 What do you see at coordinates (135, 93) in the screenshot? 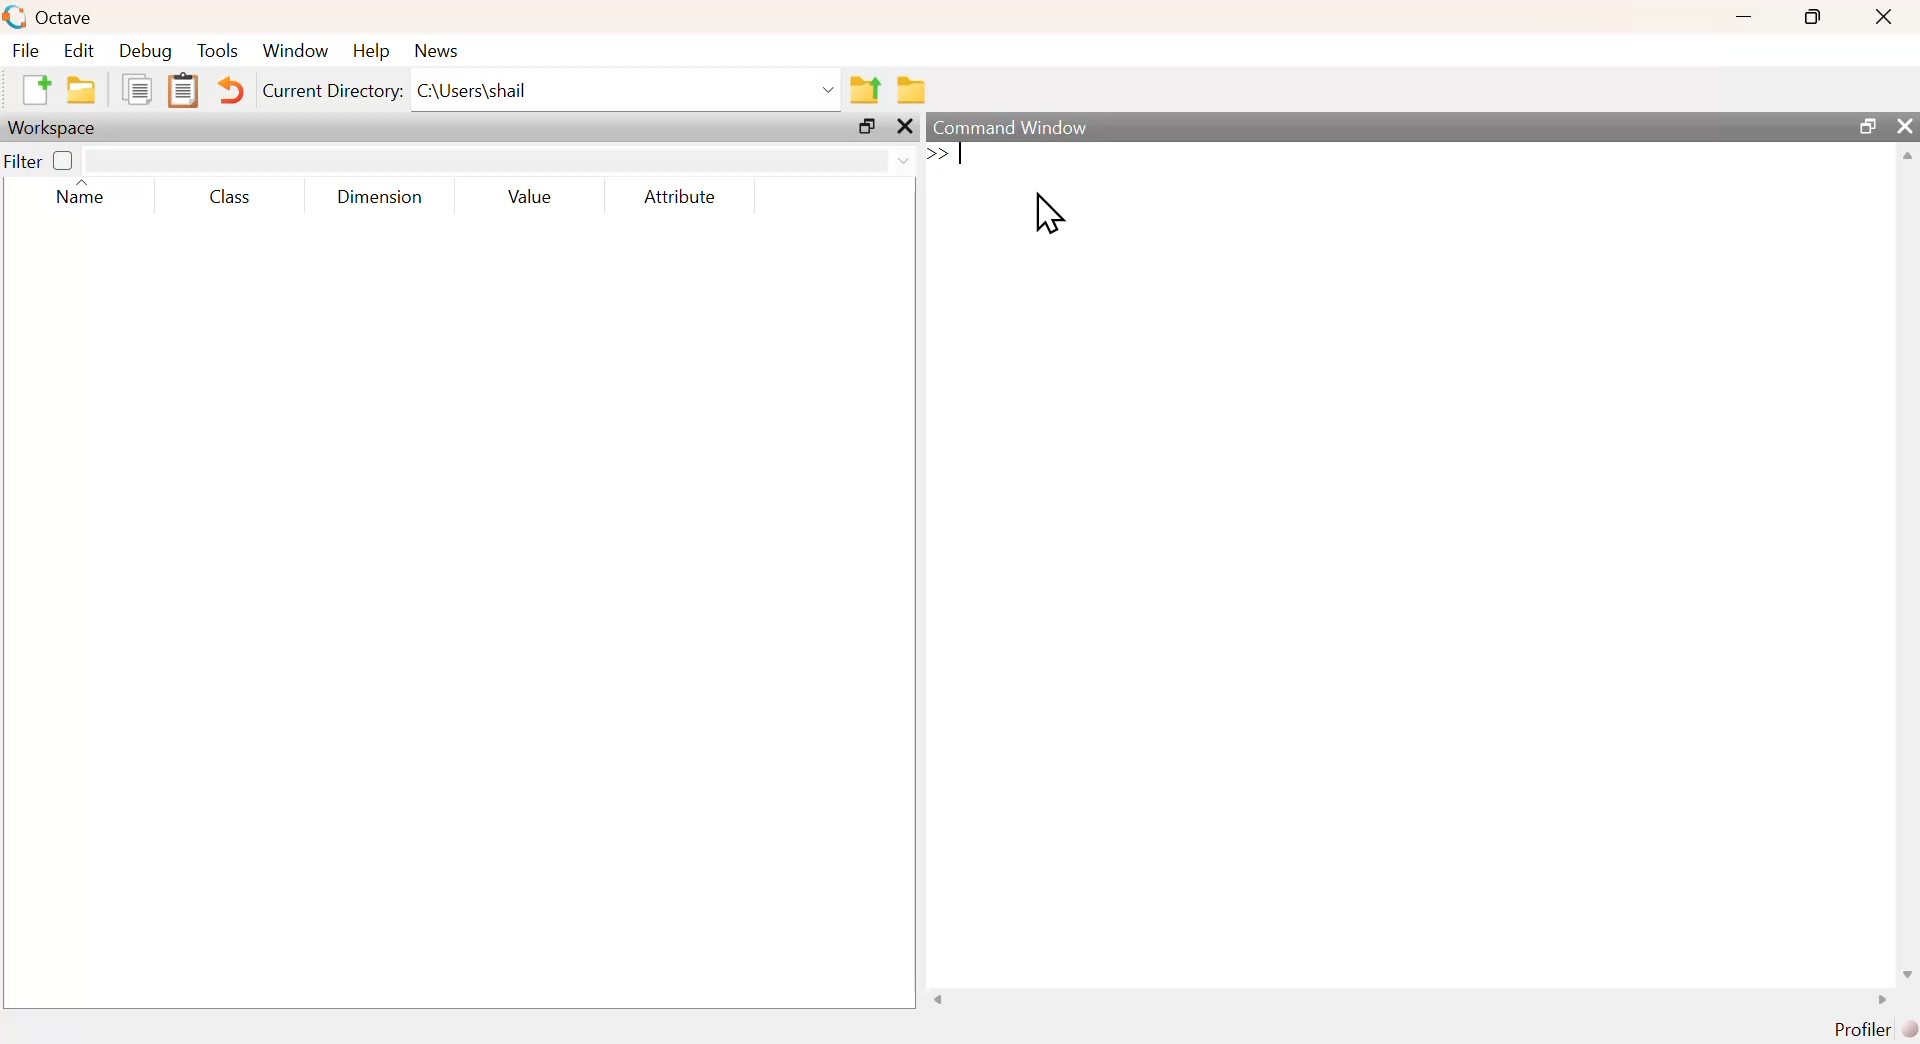
I see `copy` at bounding box center [135, 93].